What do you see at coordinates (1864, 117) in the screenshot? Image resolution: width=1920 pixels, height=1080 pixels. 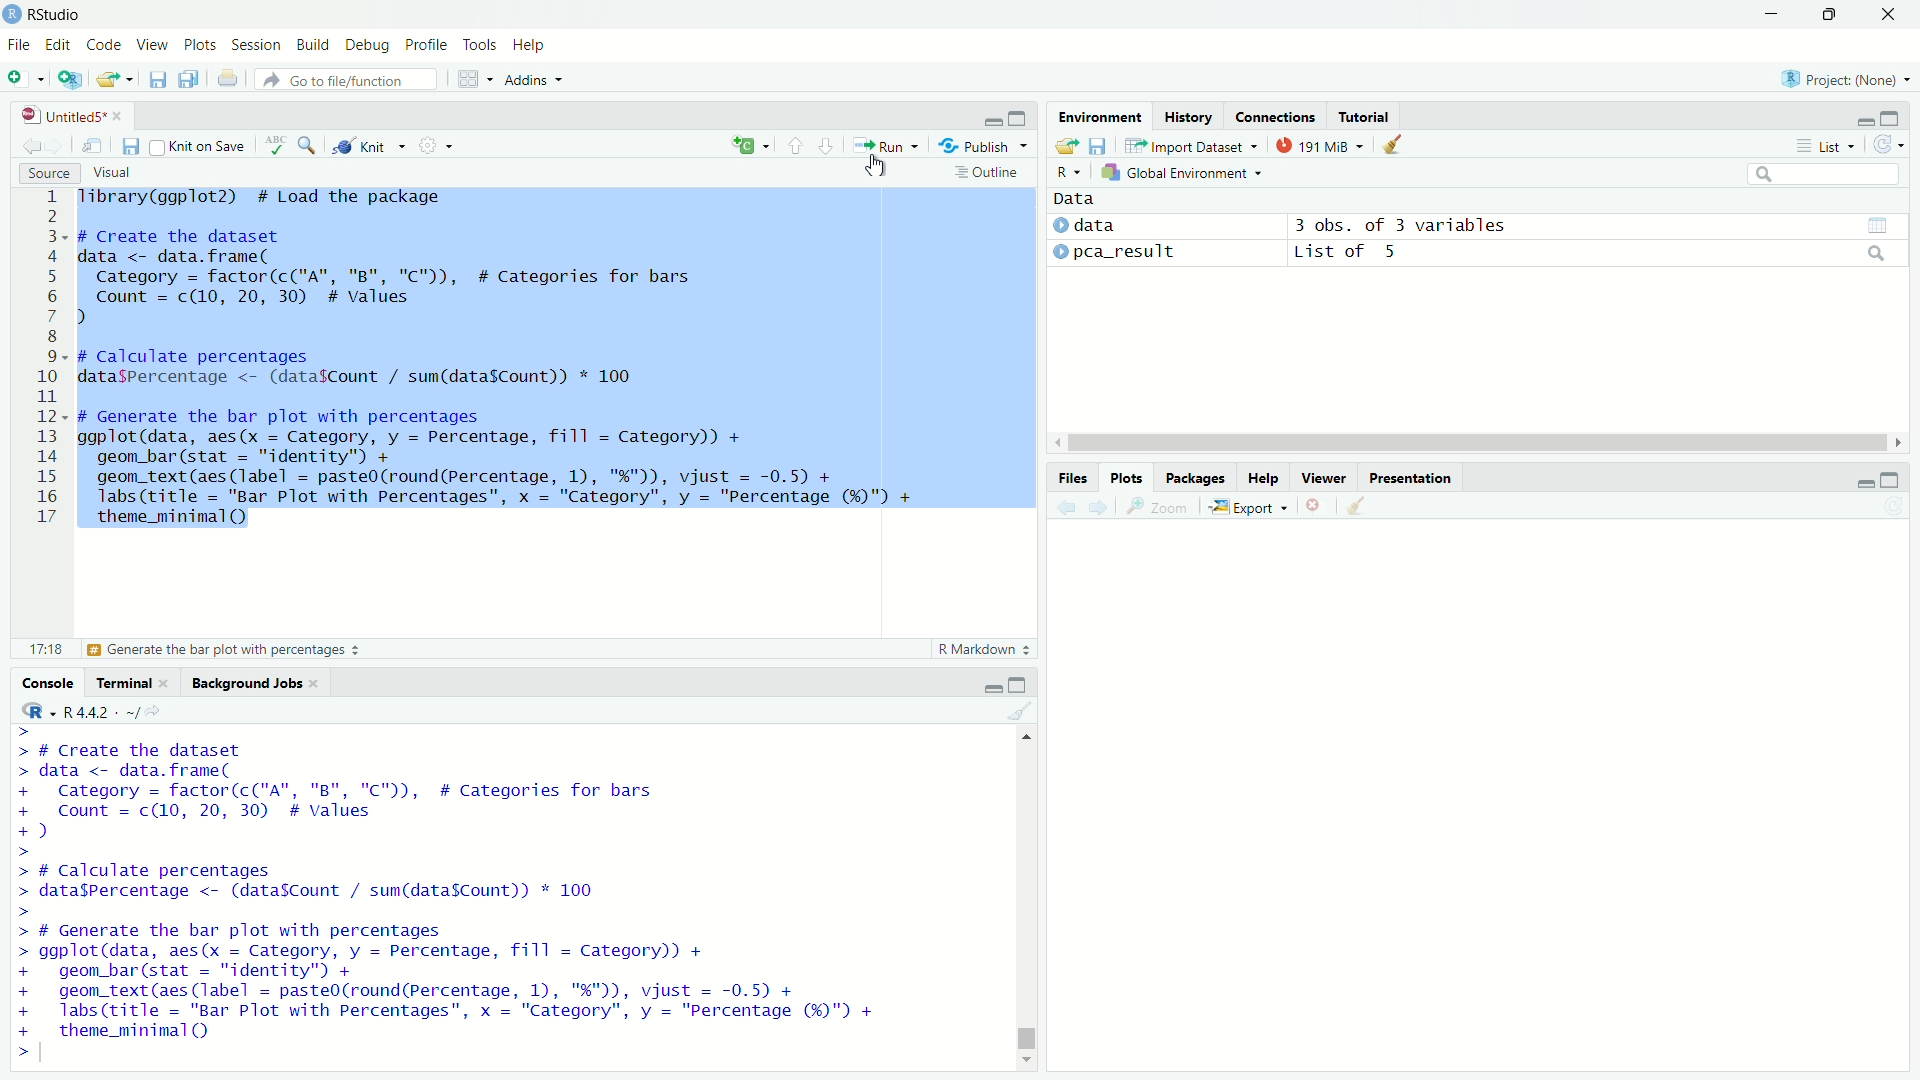 I see `minimize` at bounding box center [1864, 117].